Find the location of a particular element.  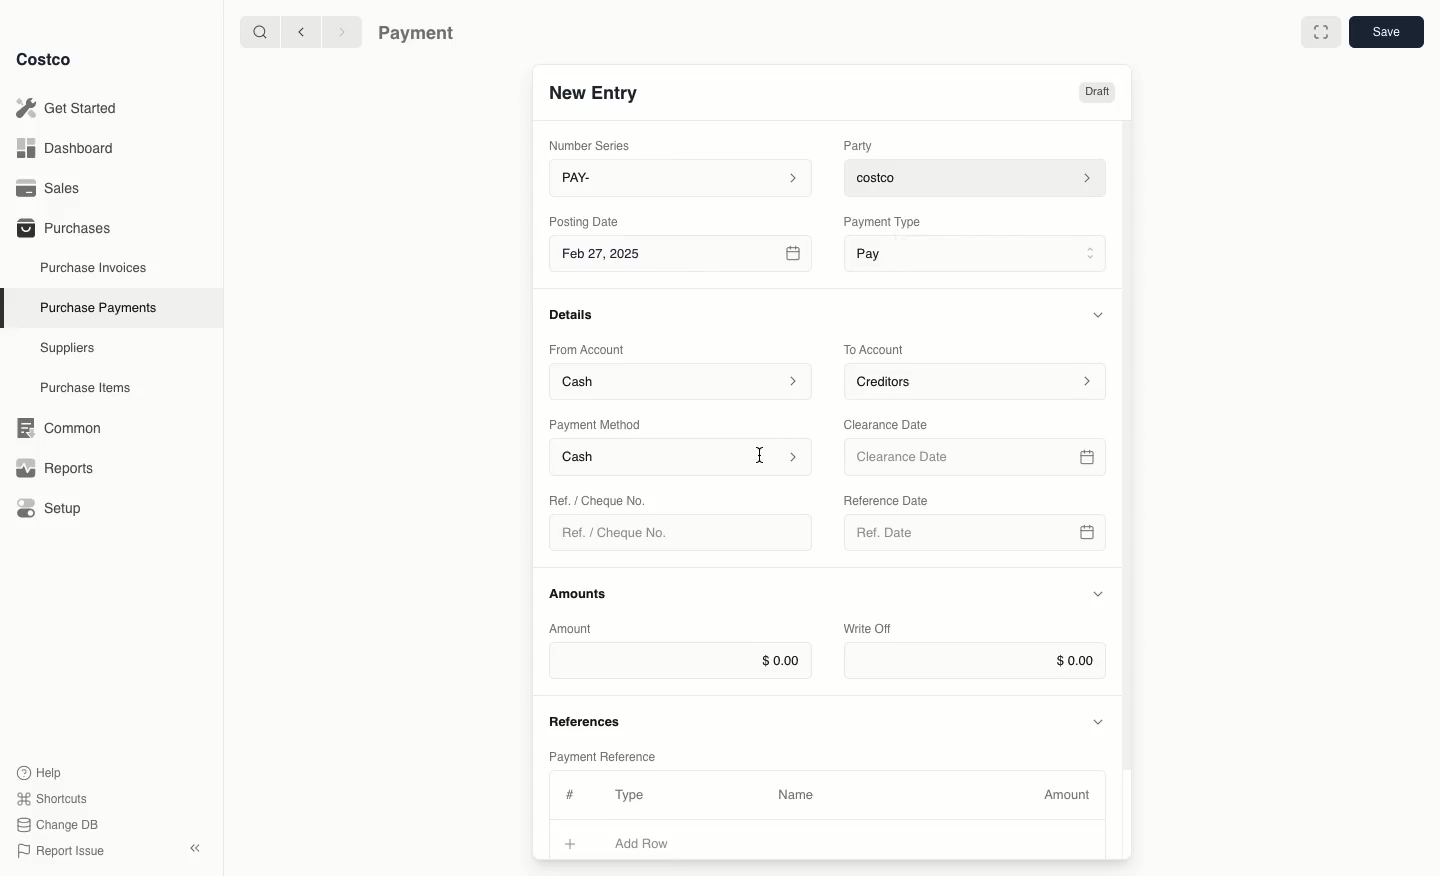

Setup is located at coordinates (56, 510).